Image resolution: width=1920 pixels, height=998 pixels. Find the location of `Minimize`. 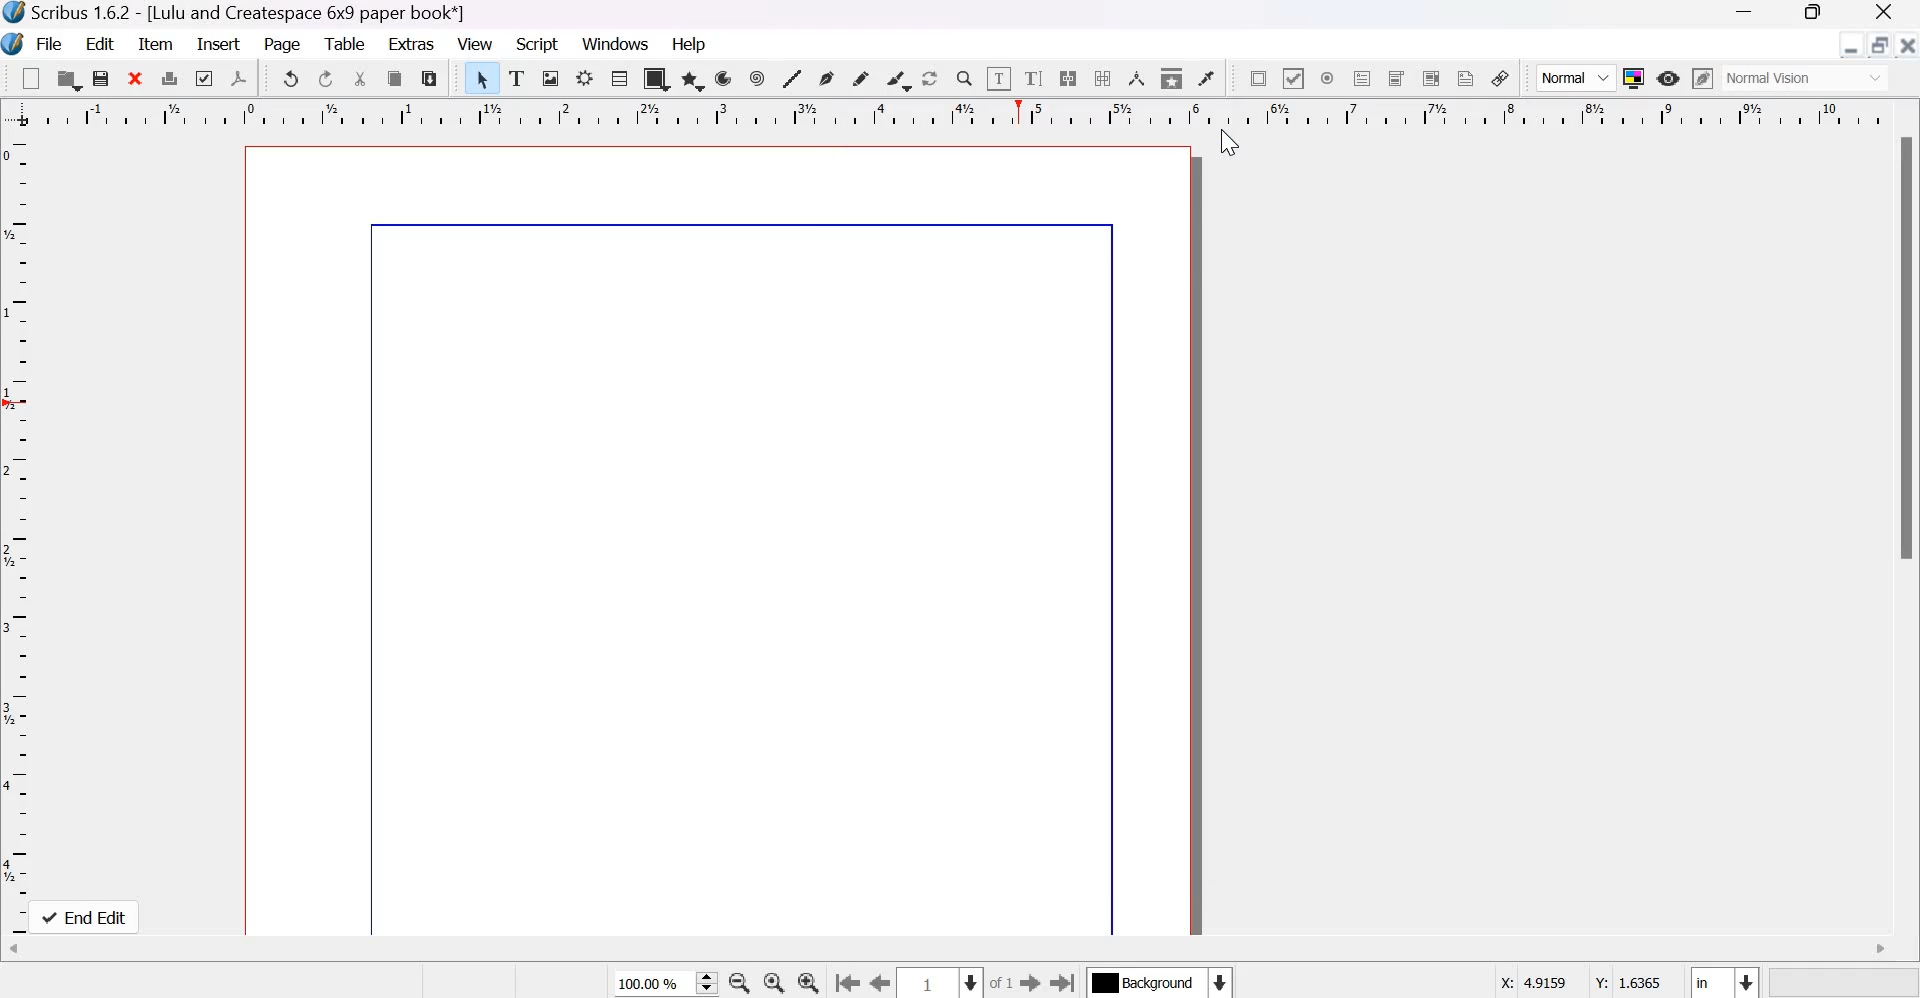

Minimize is located at coordinates (1742, 11).